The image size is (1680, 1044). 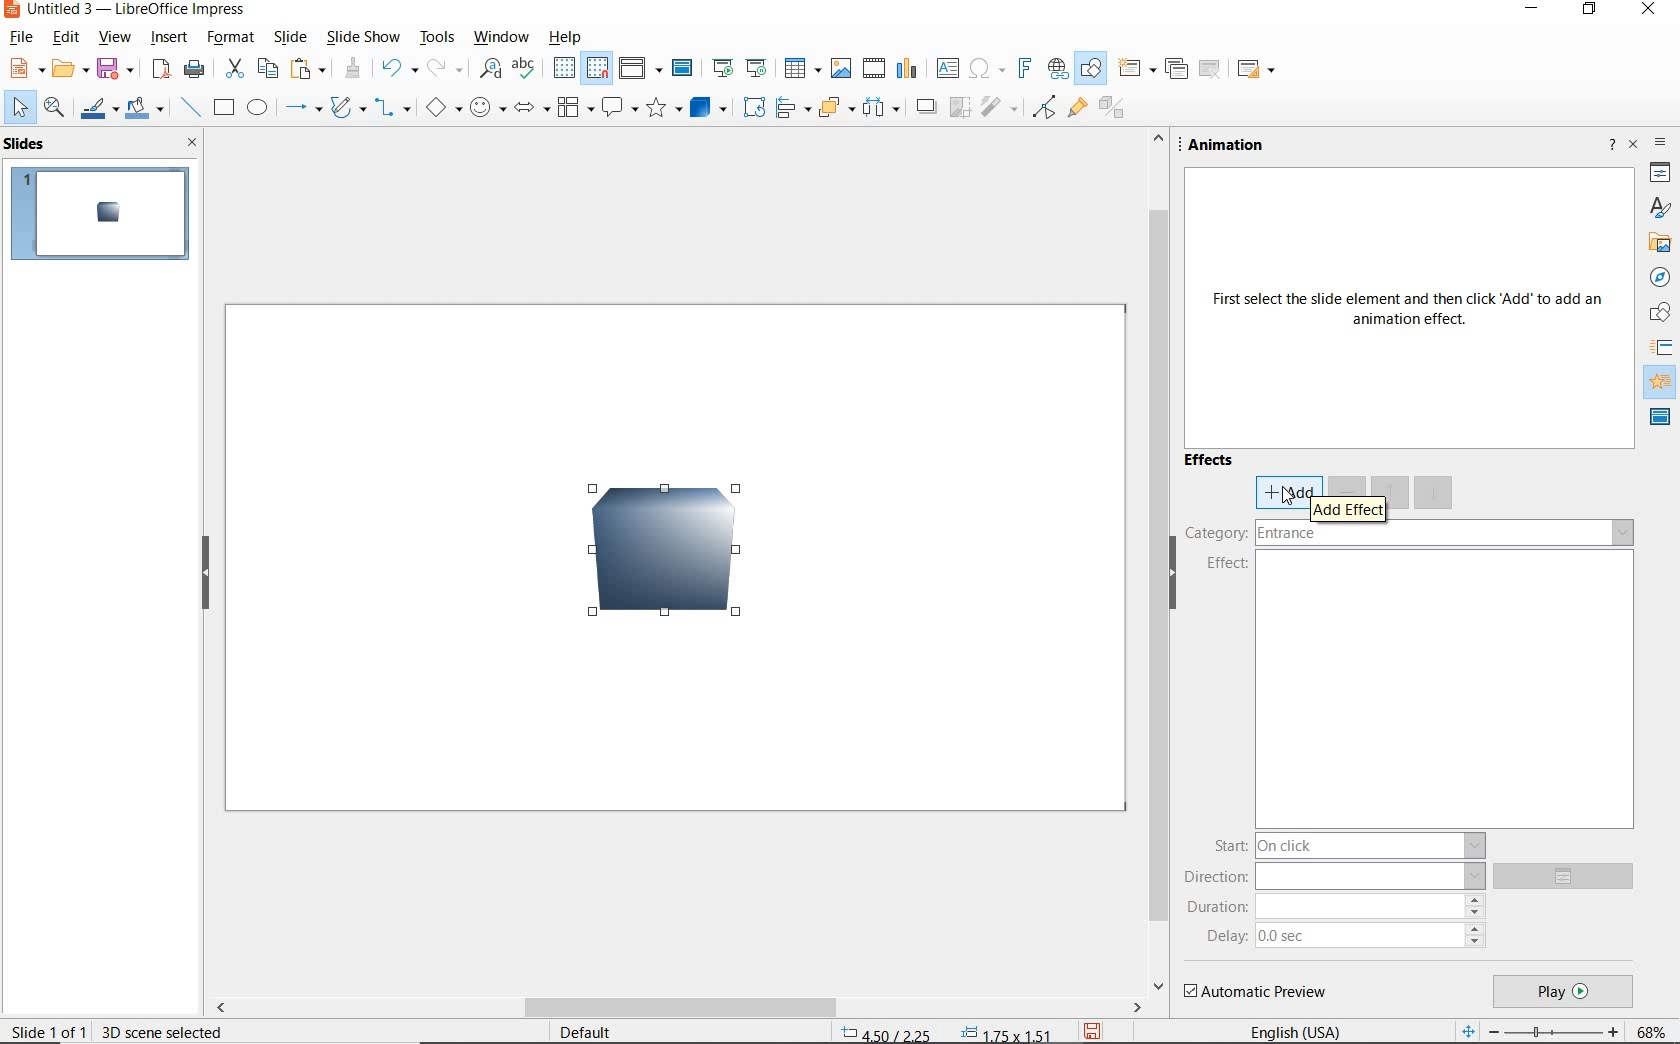 What do you see at coordinates (908, 70) in the screenshot?
I see `insert chart` at bounding box center [908, 70].